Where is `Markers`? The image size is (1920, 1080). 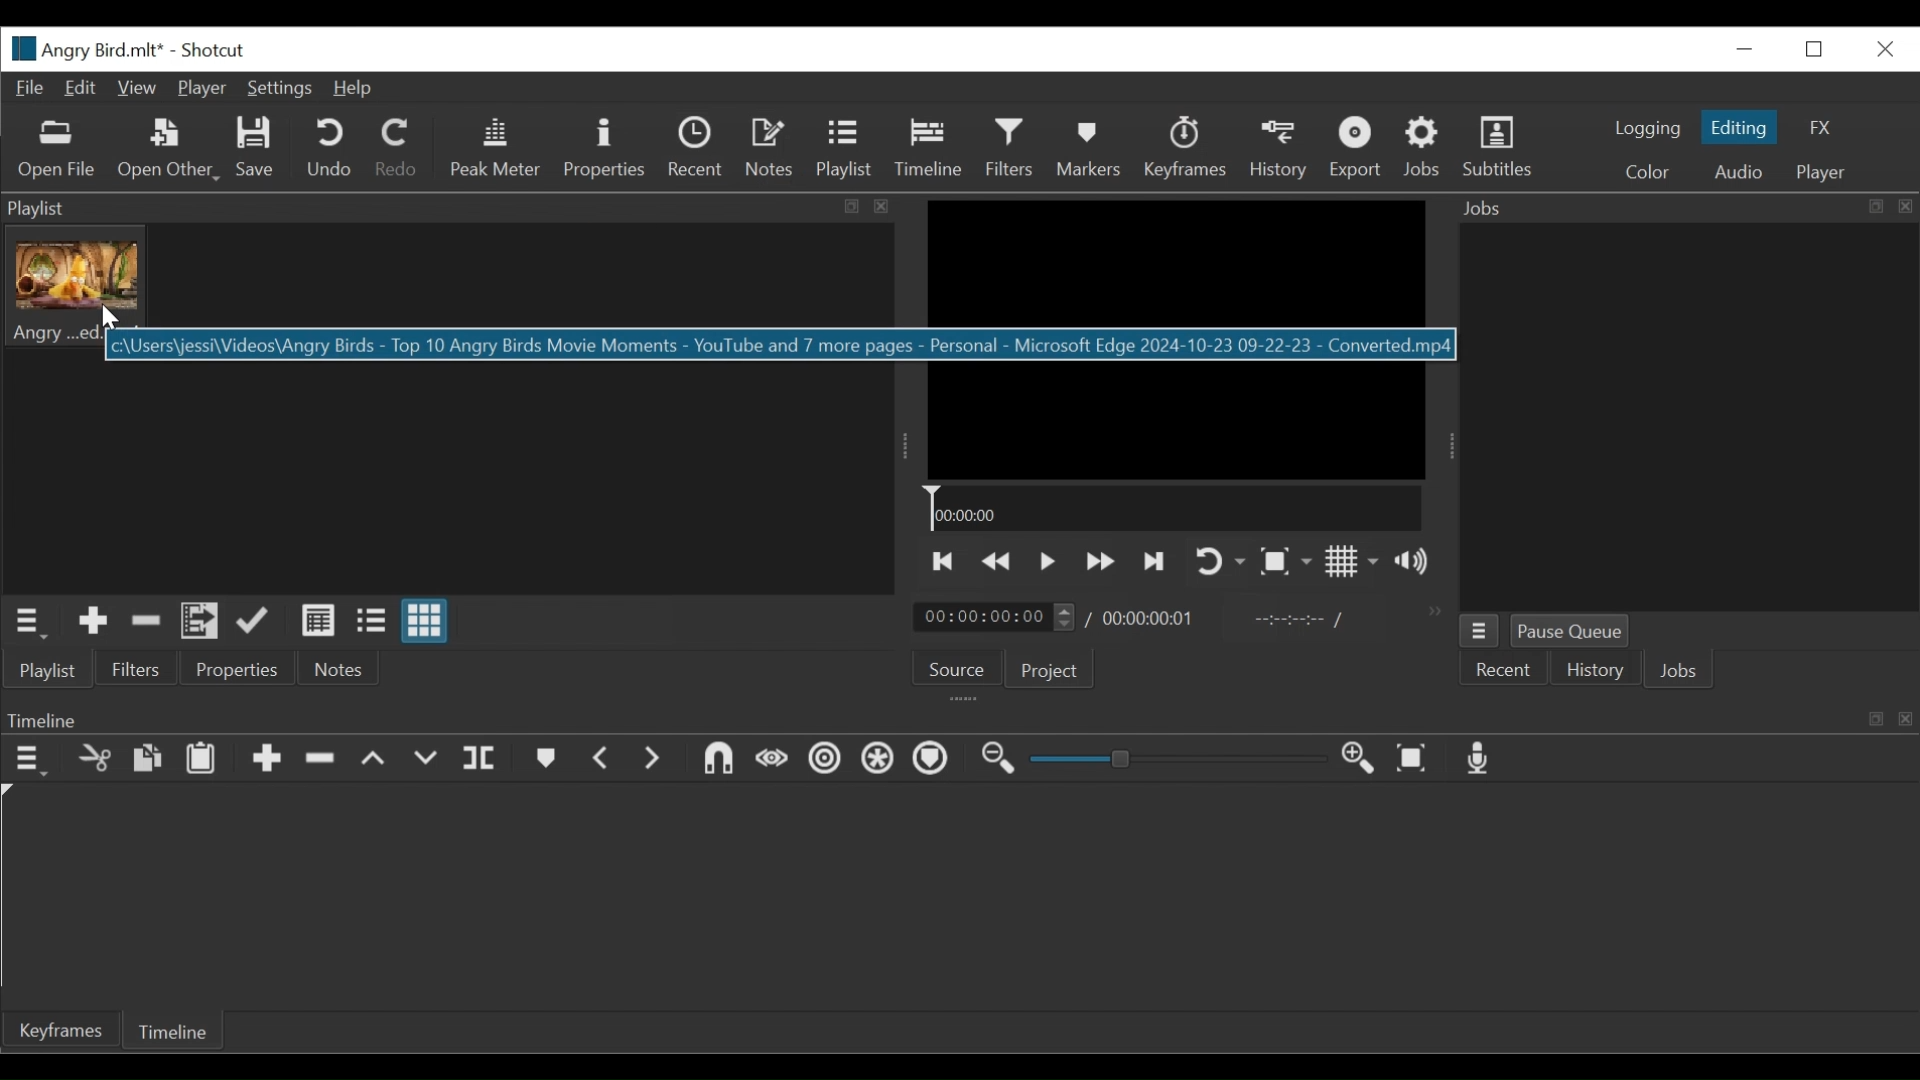 Markers is located at coordinates (1090, 147).